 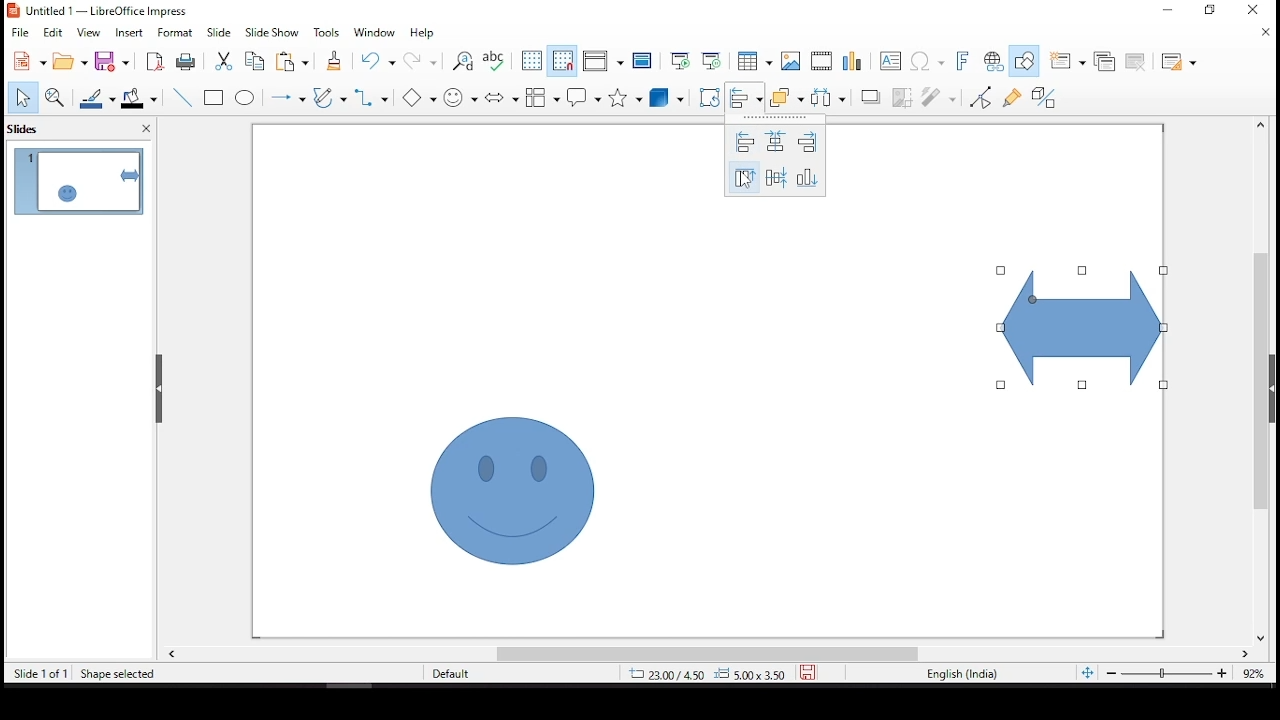 I want to click on slide 1 of 1, so click(x=41, y=675).